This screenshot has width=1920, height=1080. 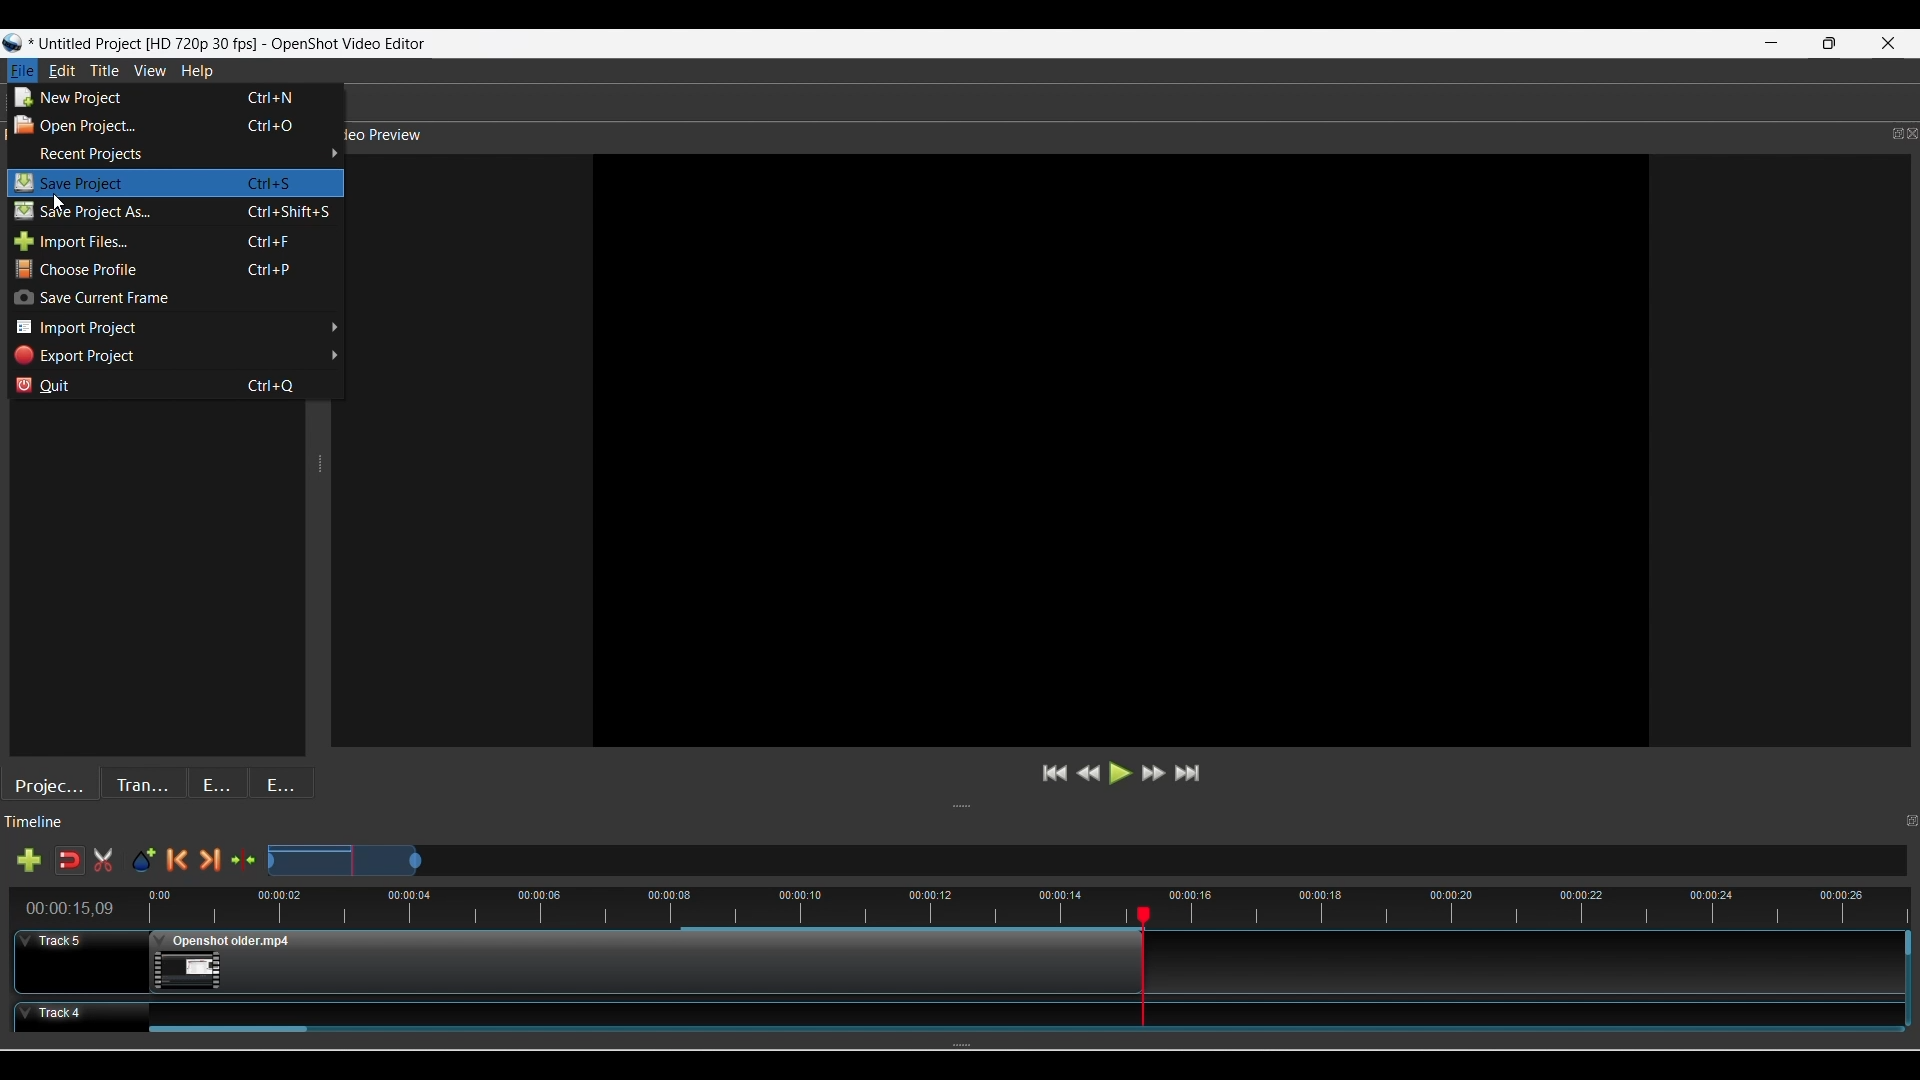 What do you see at coordinates (28, 860) in the screenshot?
I see `Add track` at bounding box center [28, 860].